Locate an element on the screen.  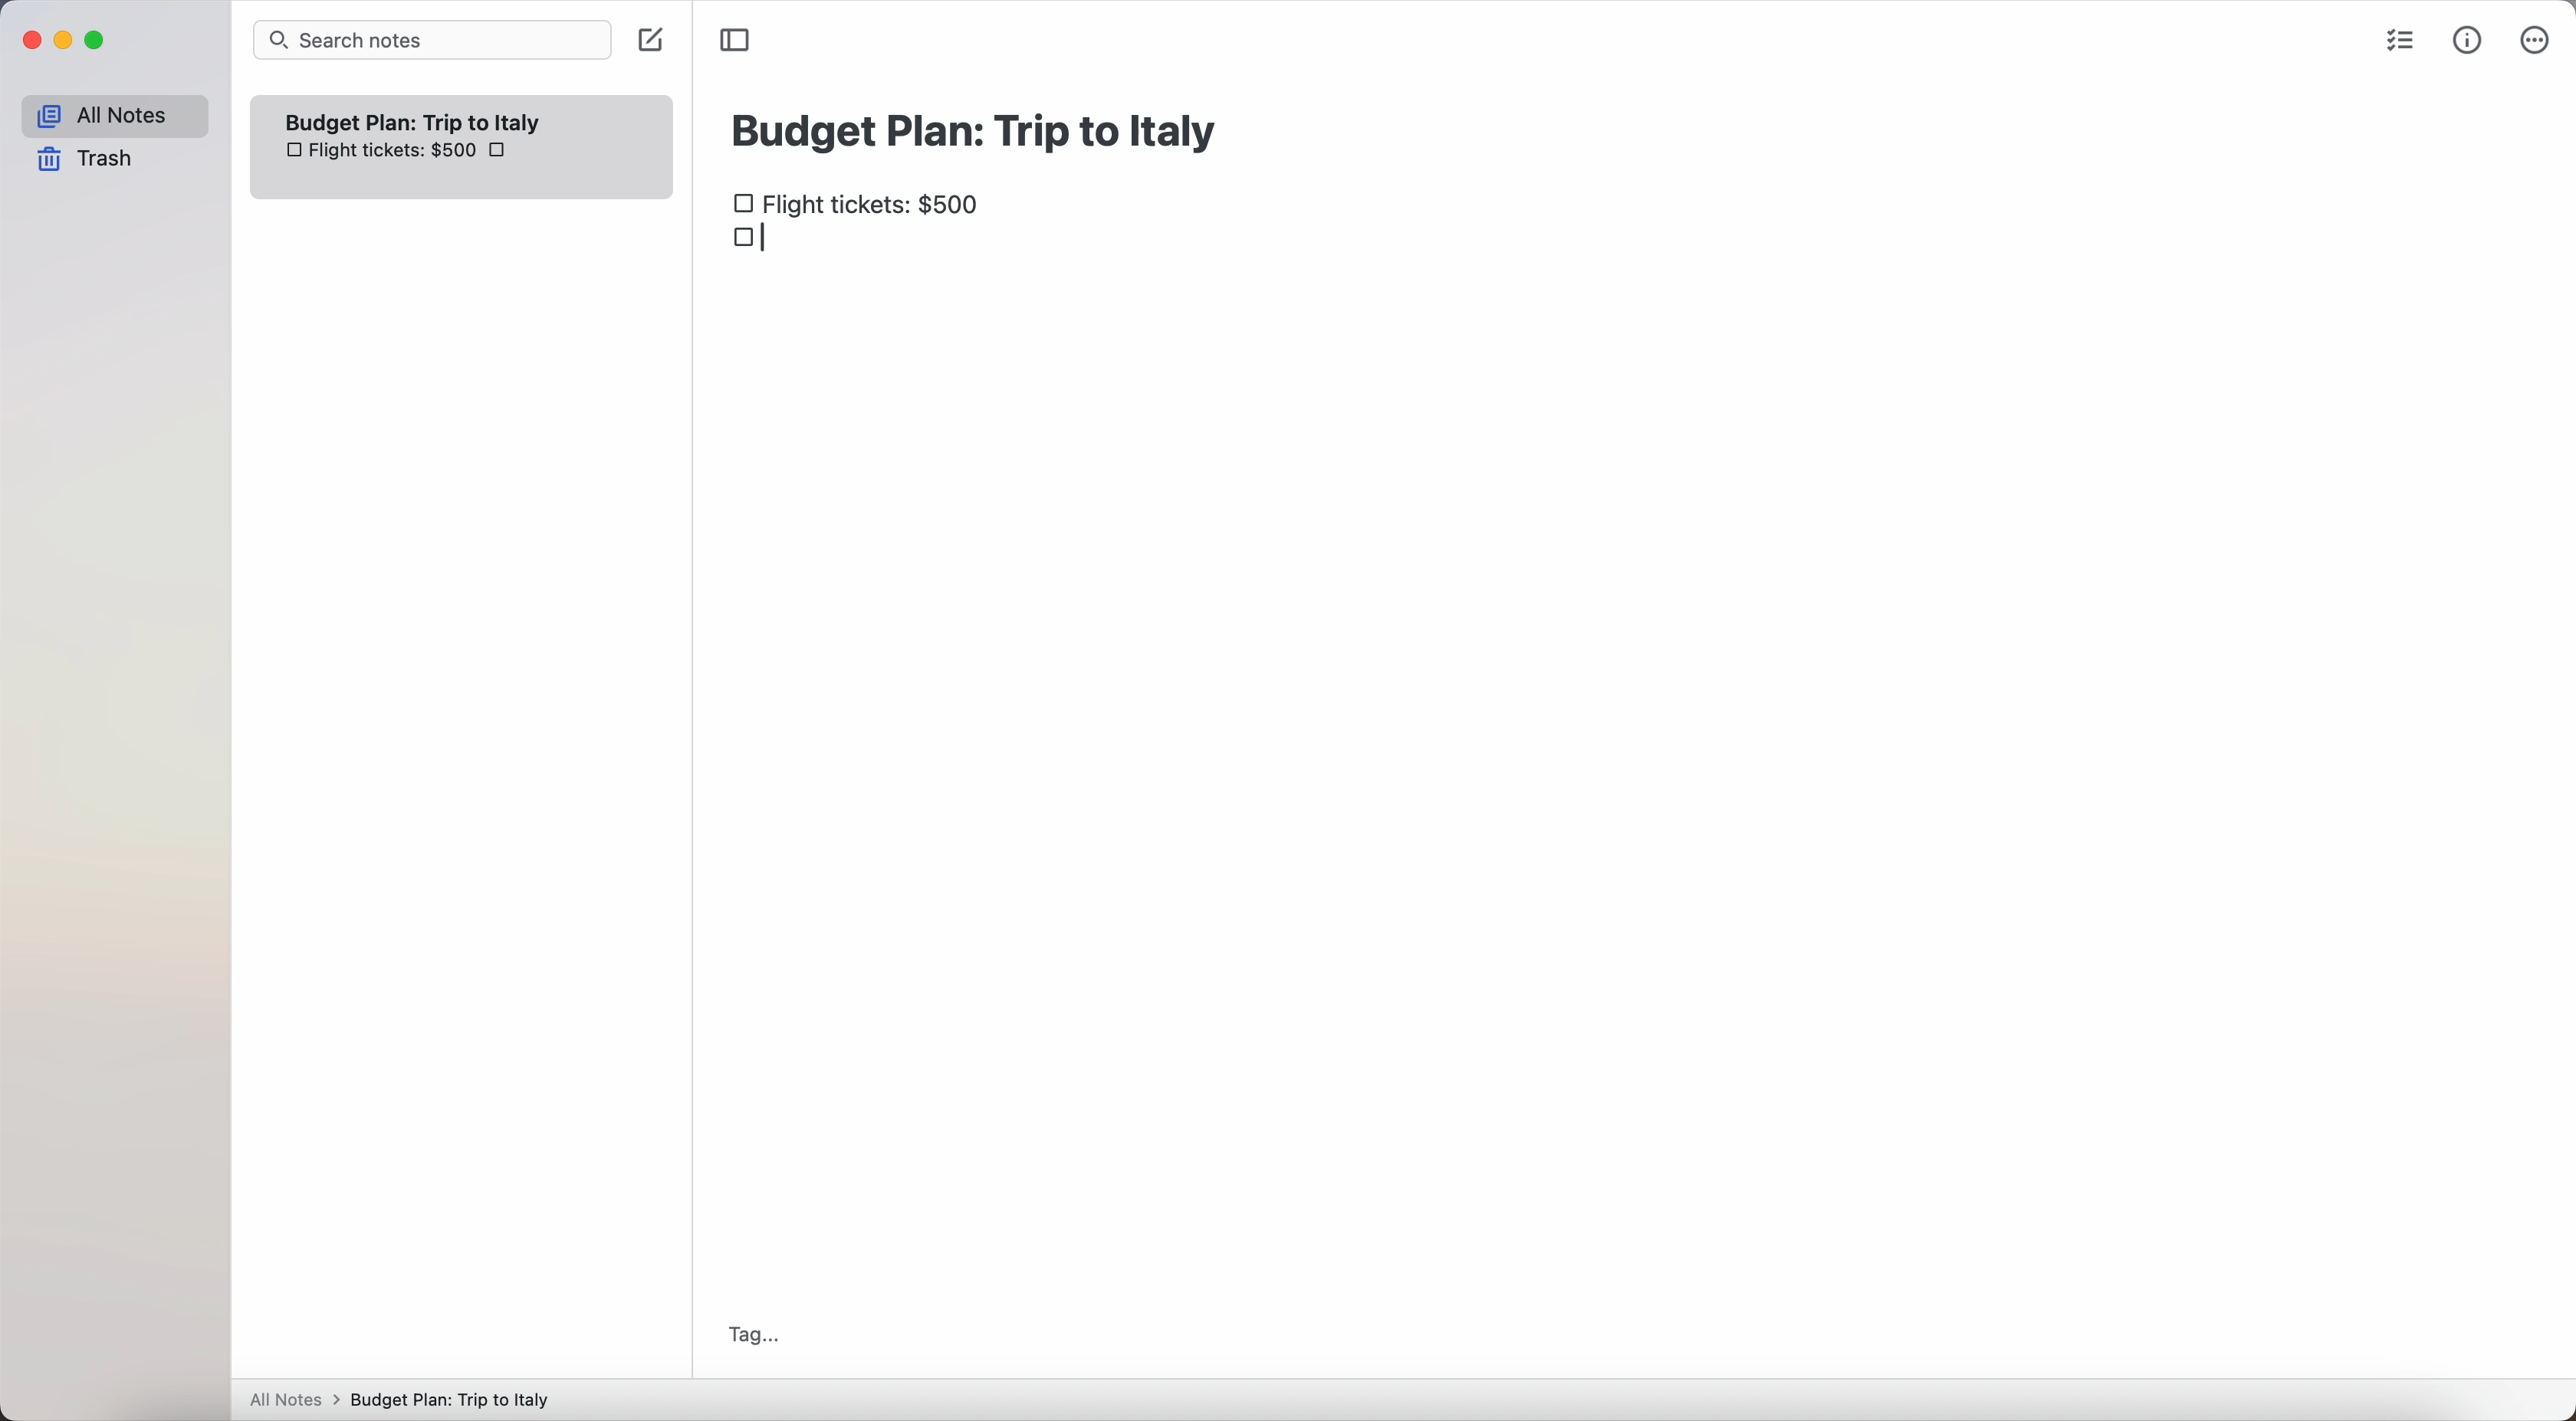
minimize is located at coordinates (69, 41).